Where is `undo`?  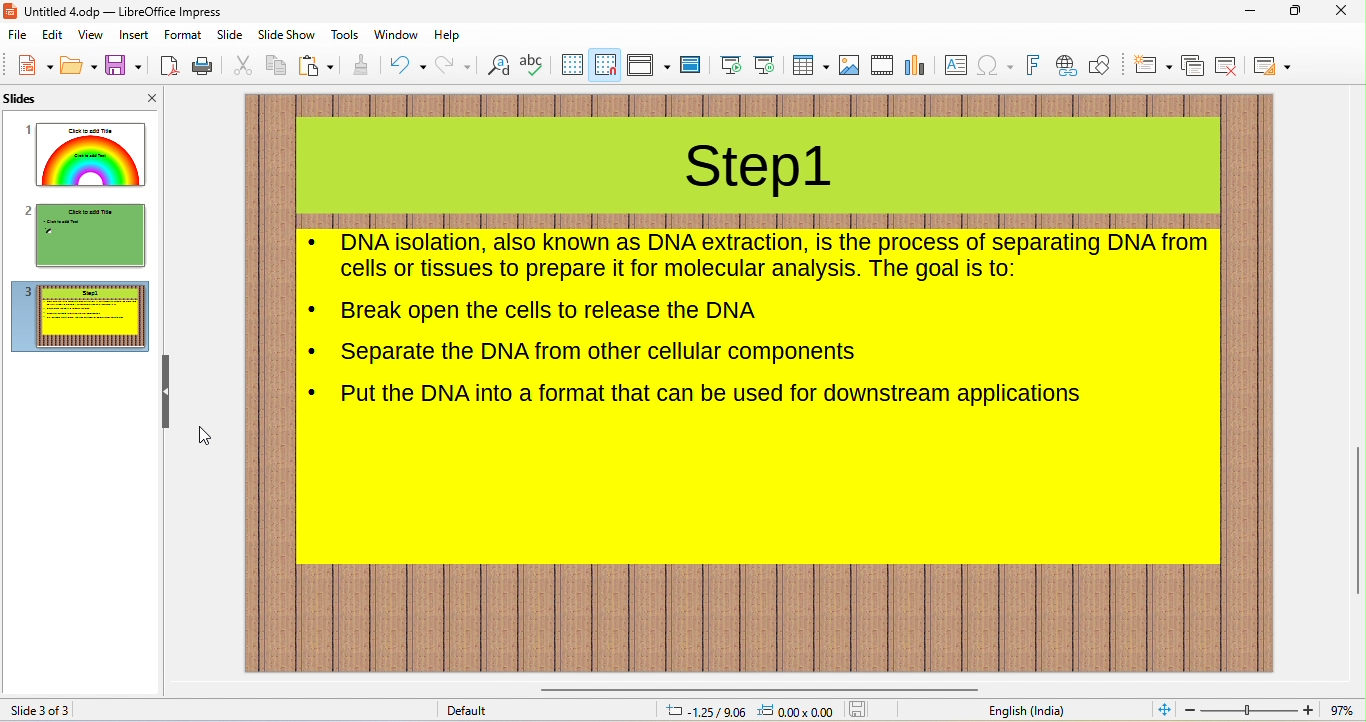 undo is located at coordinates (408, 64).